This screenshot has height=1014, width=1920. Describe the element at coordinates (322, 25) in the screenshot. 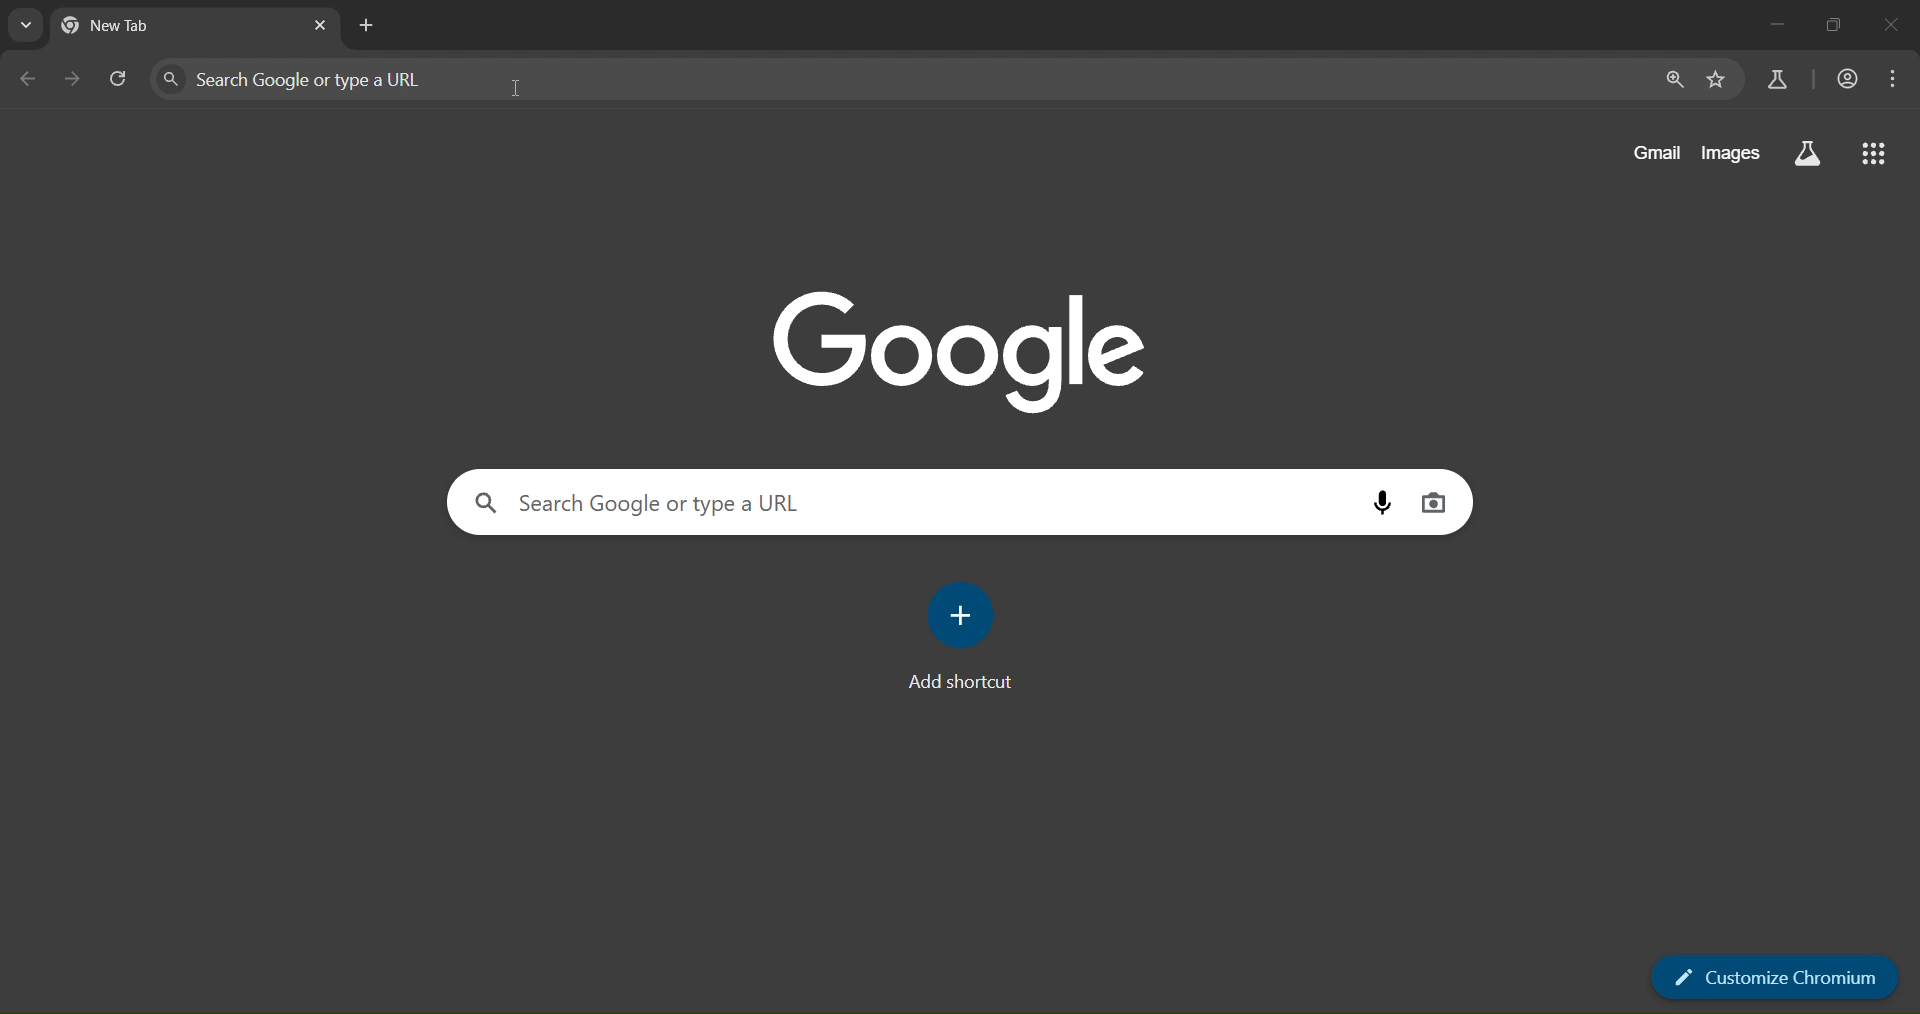

I see `close tab` at that location.